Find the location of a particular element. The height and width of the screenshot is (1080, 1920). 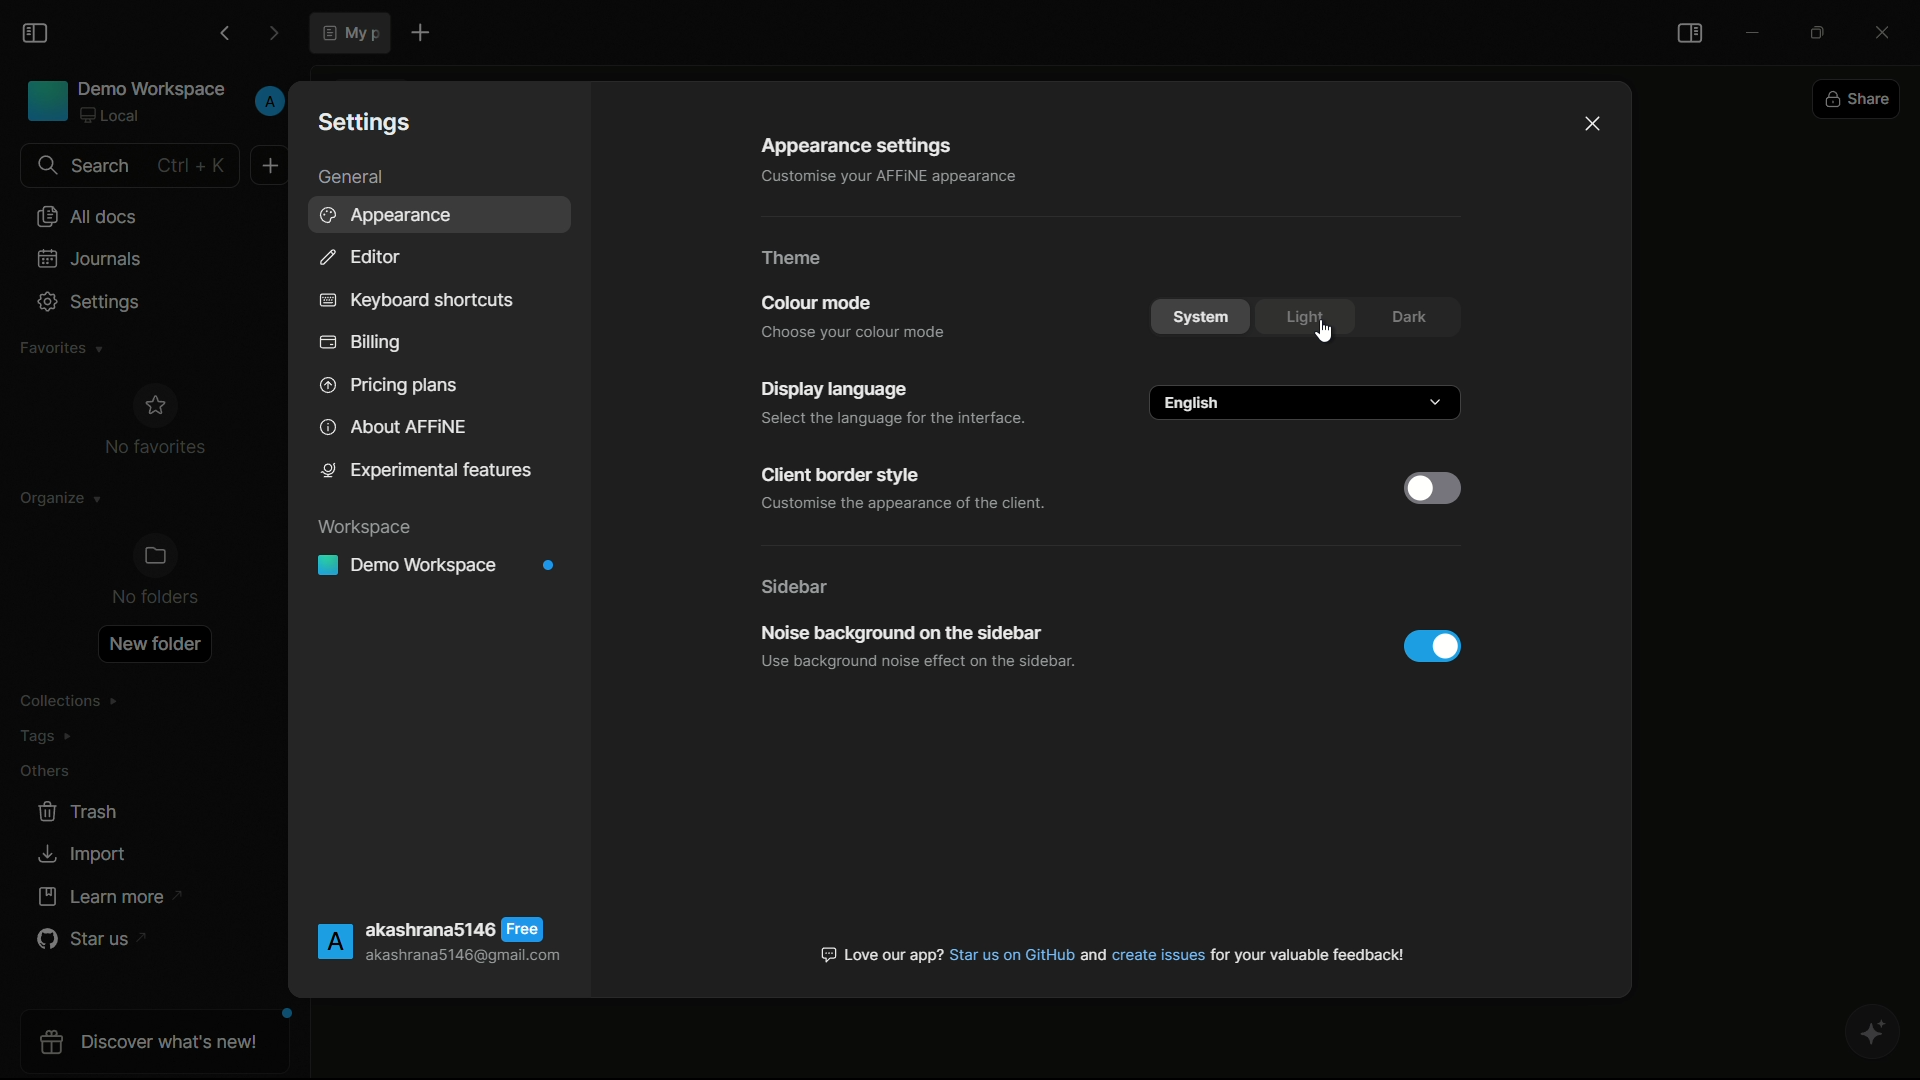

colour mode is located at coordinates (813, 303).